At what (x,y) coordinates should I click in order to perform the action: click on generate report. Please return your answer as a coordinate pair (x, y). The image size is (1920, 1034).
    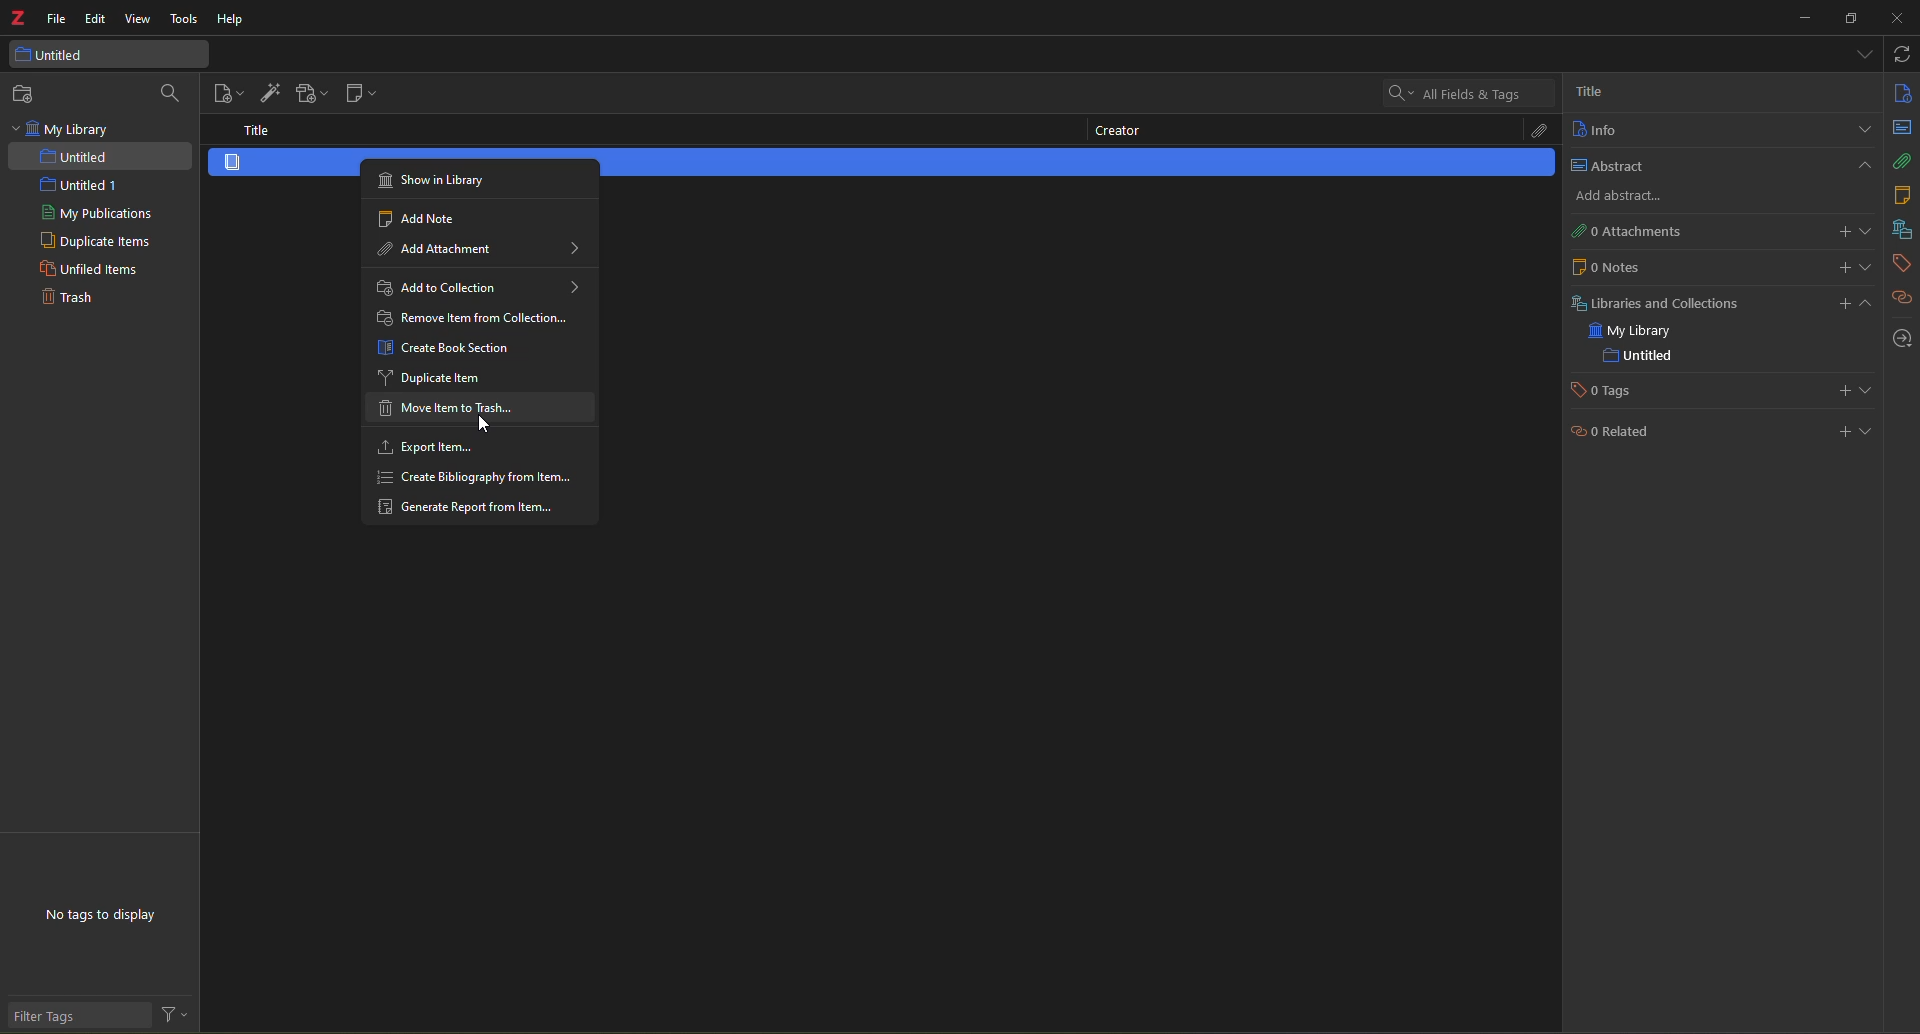
    Looking at the image, I should click on (473, 508).